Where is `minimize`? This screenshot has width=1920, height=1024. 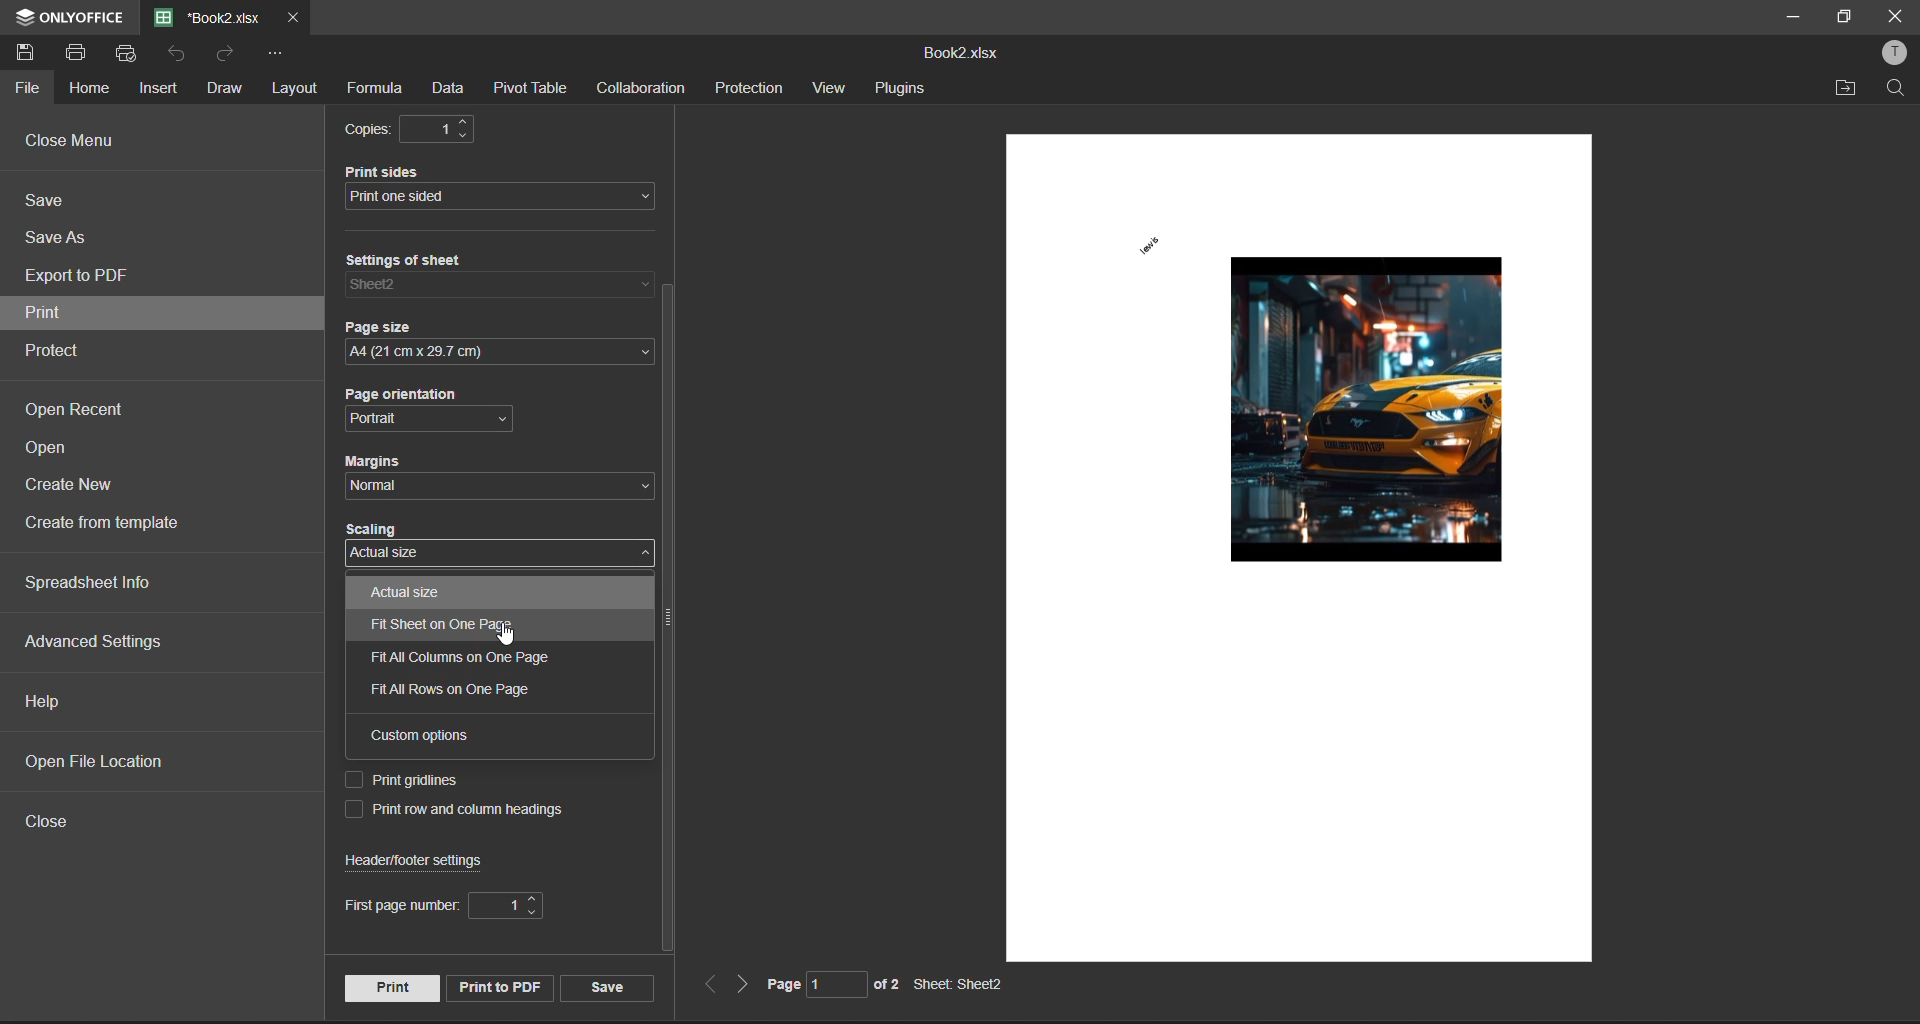
minimize is located at coordinates (1791, 17).